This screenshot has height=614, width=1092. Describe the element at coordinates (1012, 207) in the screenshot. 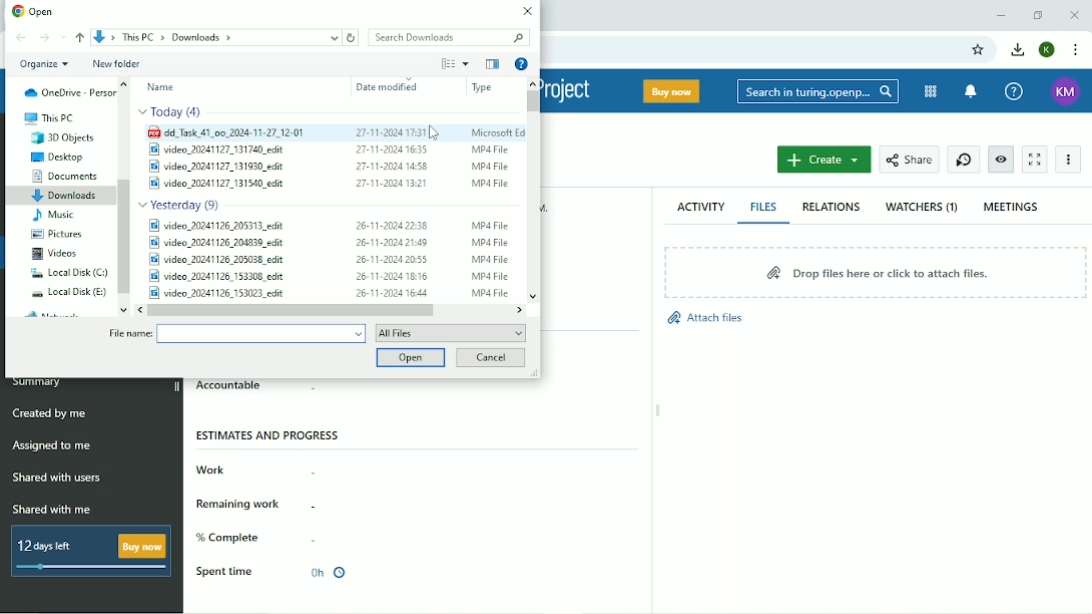

I see `Meetings` at that location.